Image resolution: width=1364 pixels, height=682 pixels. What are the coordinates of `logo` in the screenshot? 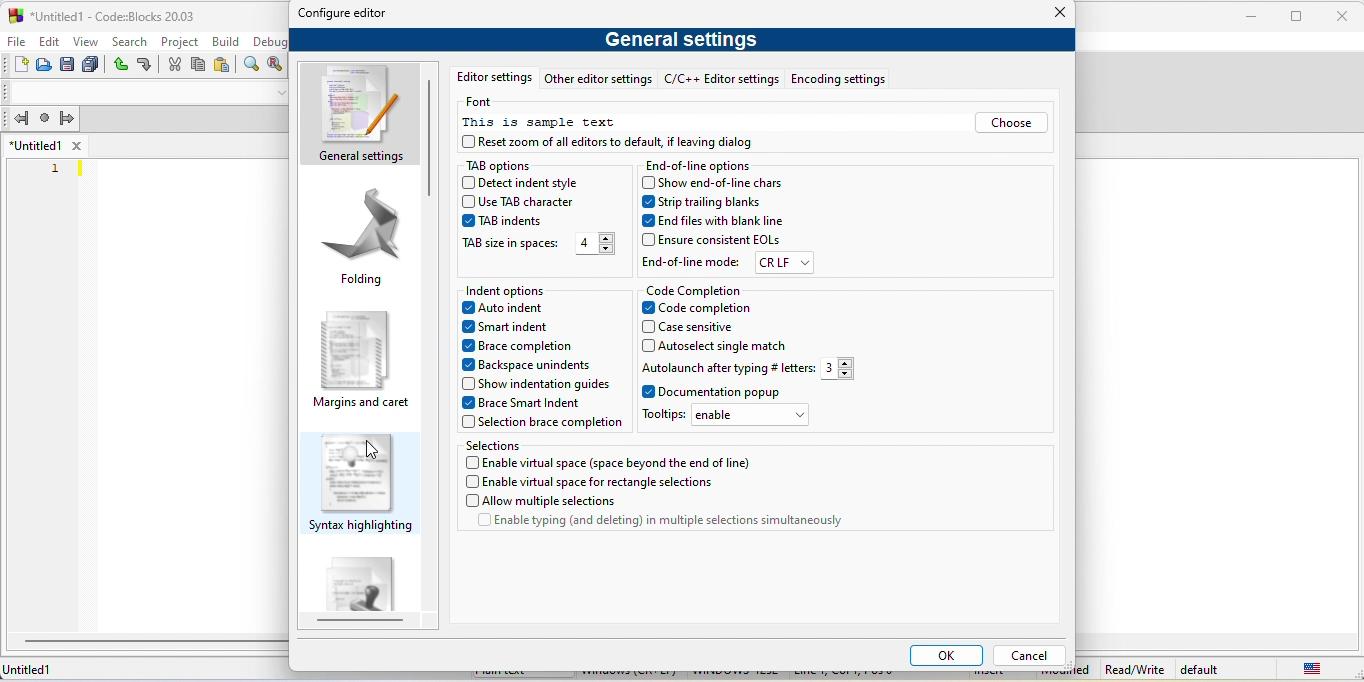 It's located at (15, 16).